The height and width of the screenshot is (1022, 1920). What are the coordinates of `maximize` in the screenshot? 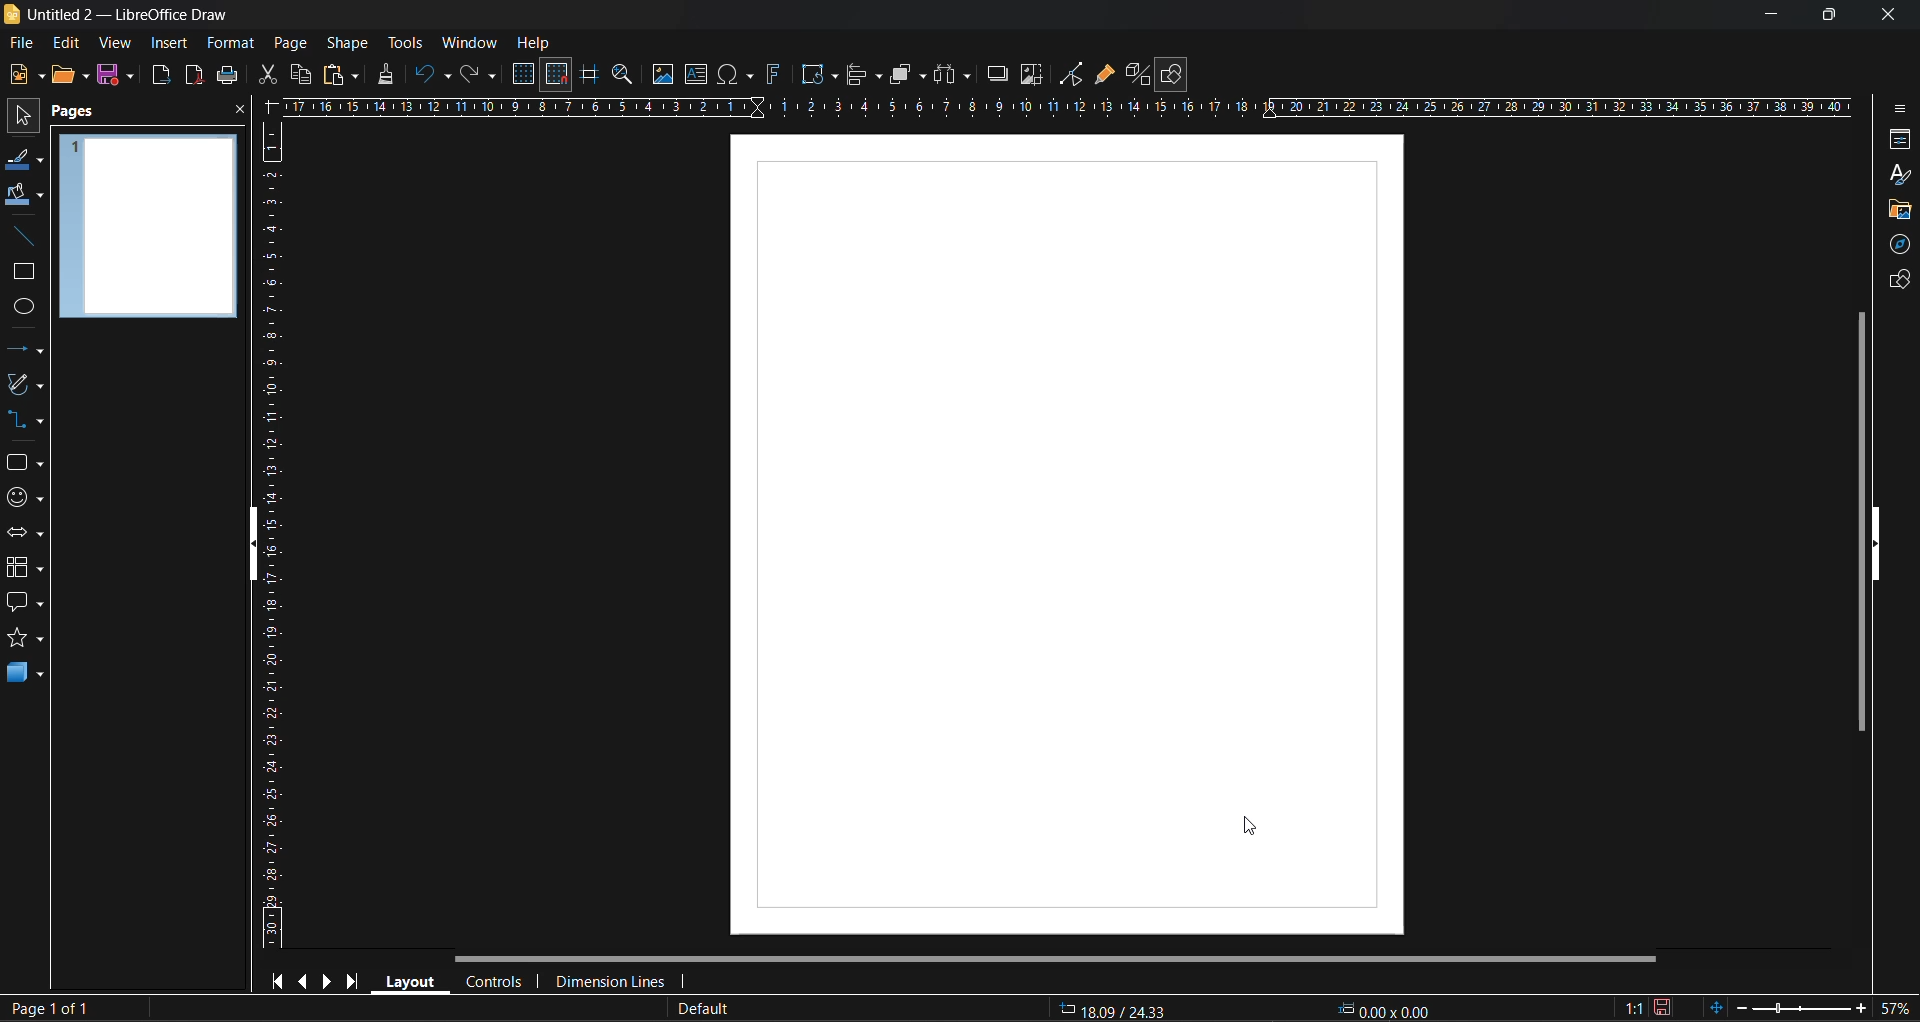 It's located at (1823, 16).